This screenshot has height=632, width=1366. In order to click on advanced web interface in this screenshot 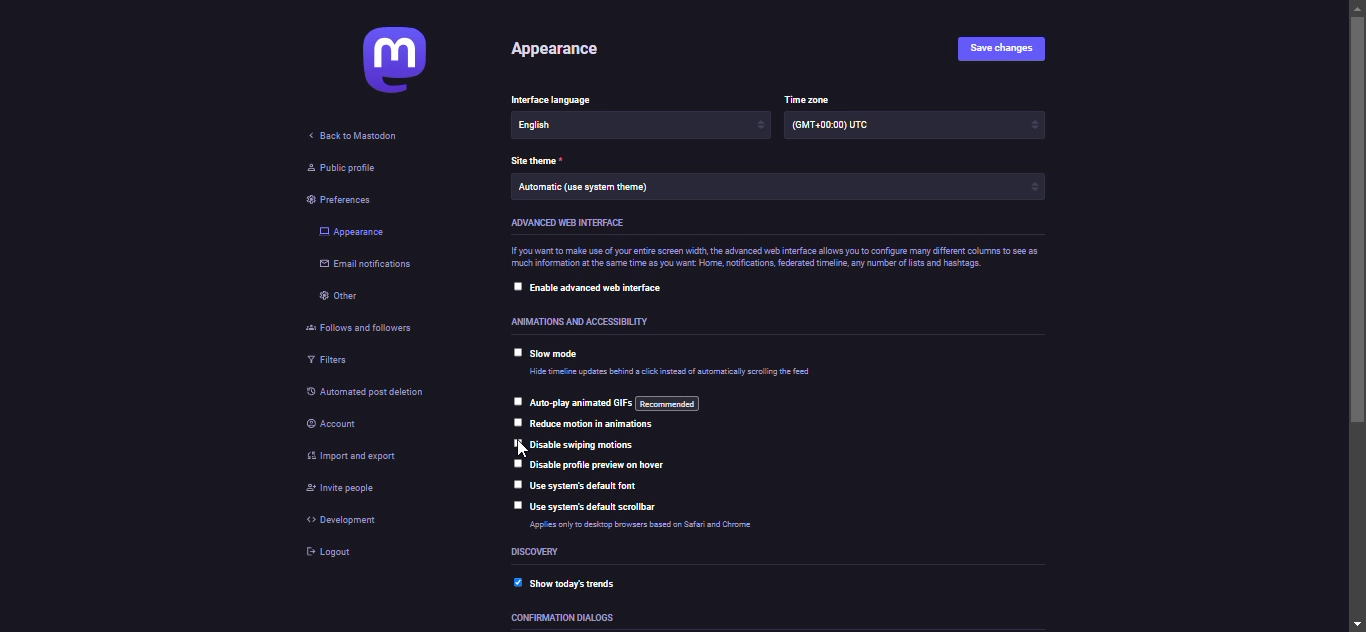, I will do `click(570, 224)`.